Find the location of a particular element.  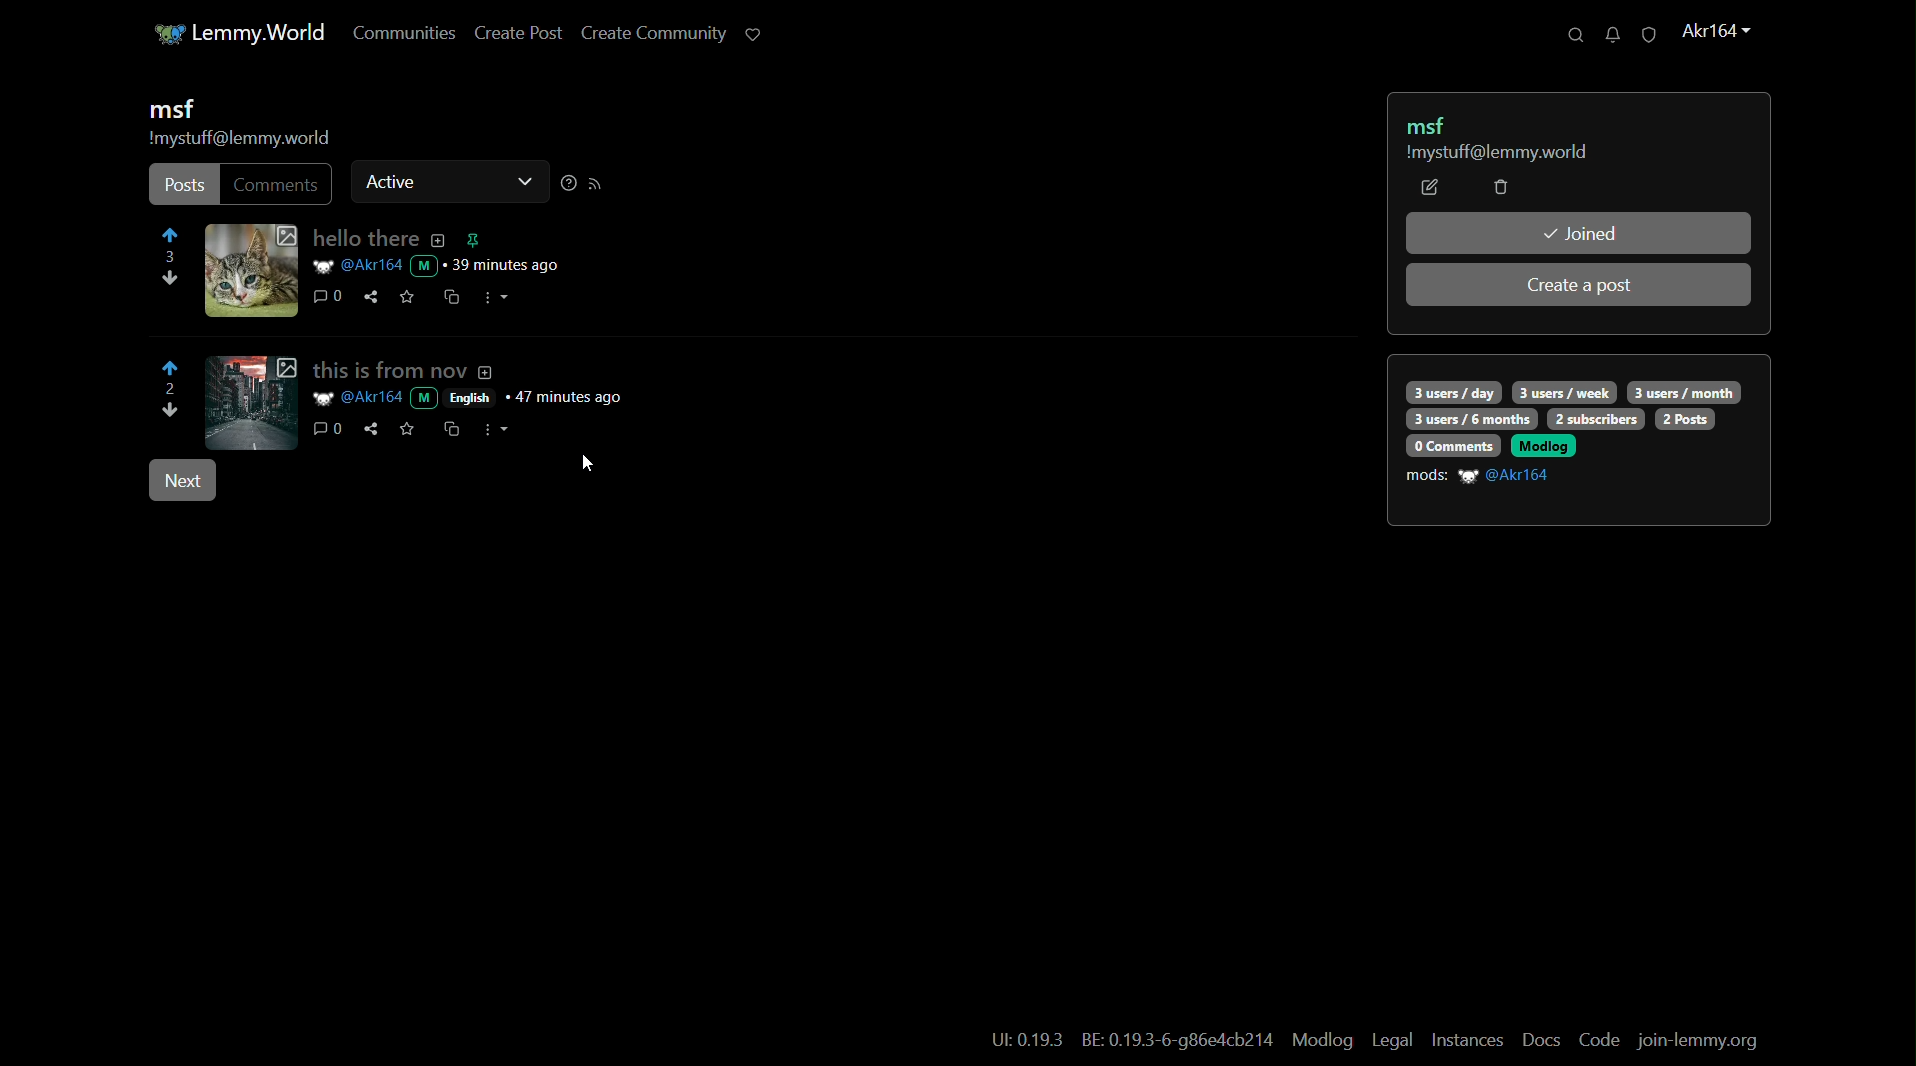

more is located at coordinates (502, 429).